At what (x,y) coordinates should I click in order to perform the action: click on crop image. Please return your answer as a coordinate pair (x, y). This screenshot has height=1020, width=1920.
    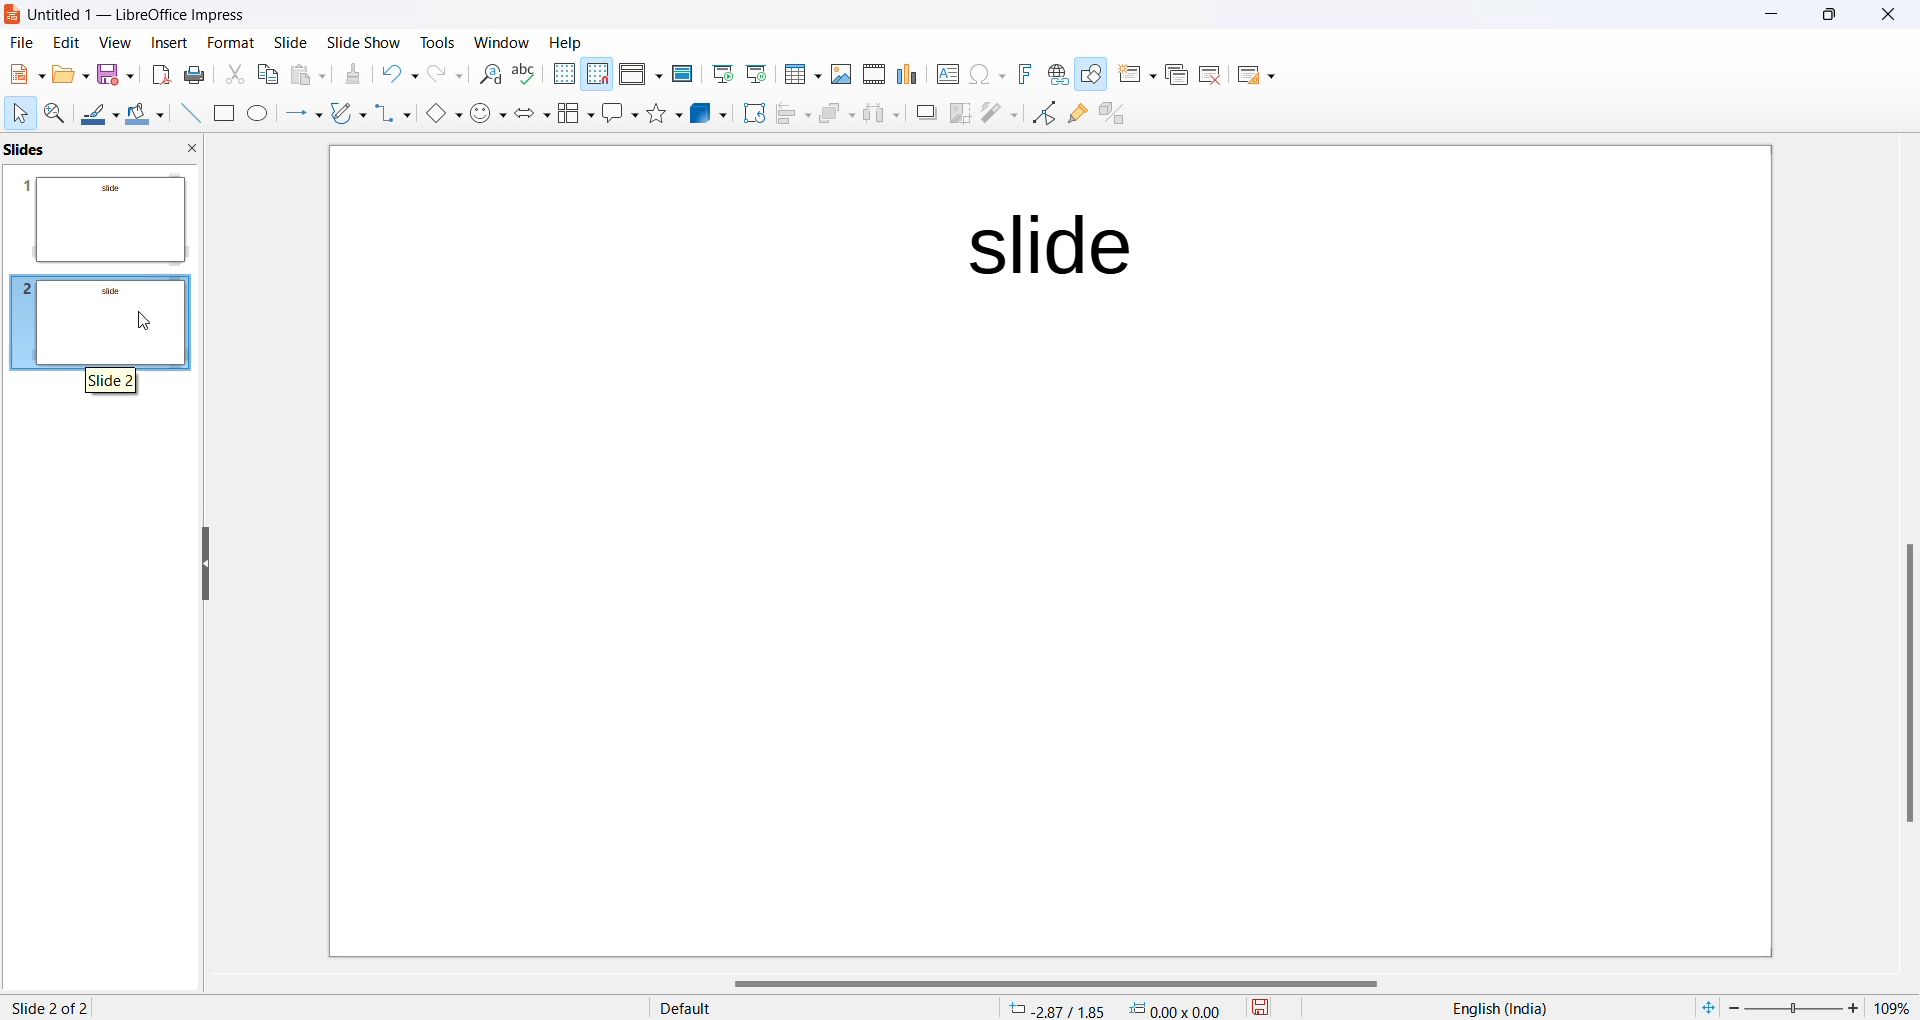
    Looking at the image, I should click on (957, 114).